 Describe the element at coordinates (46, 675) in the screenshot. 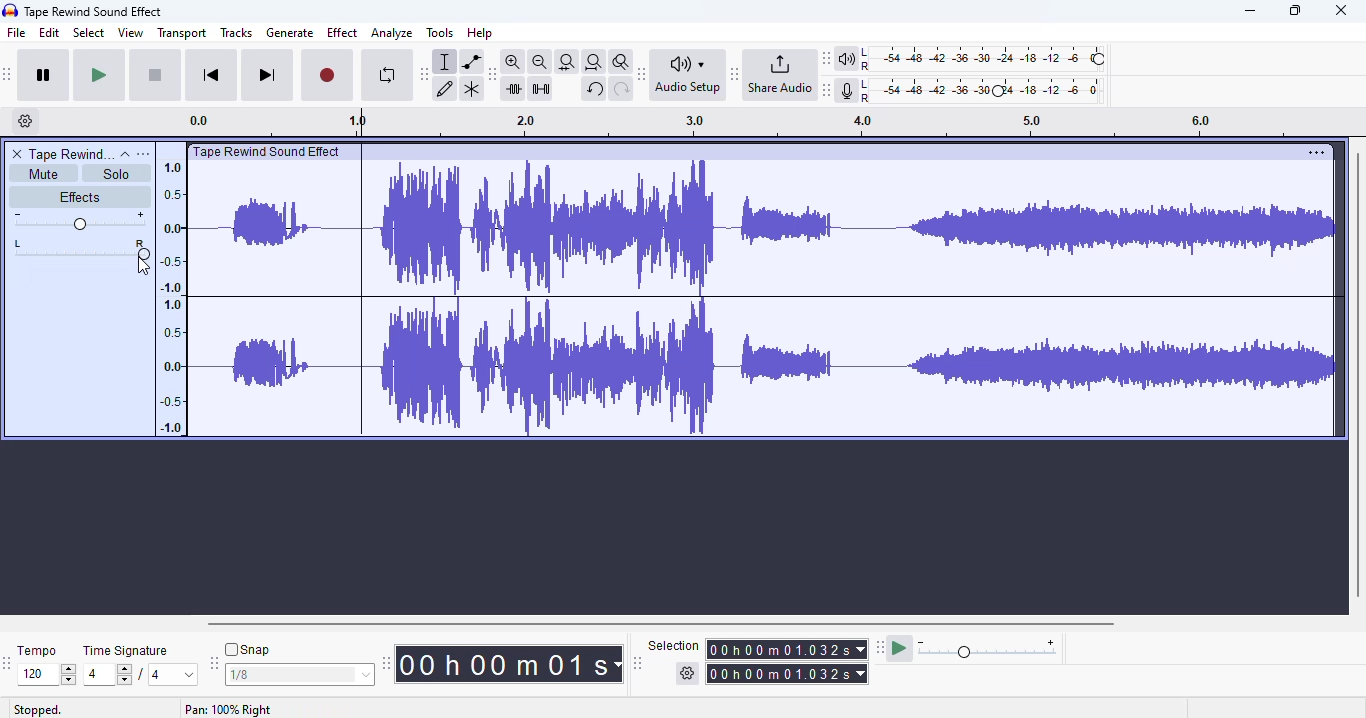

I see `120` at that location.